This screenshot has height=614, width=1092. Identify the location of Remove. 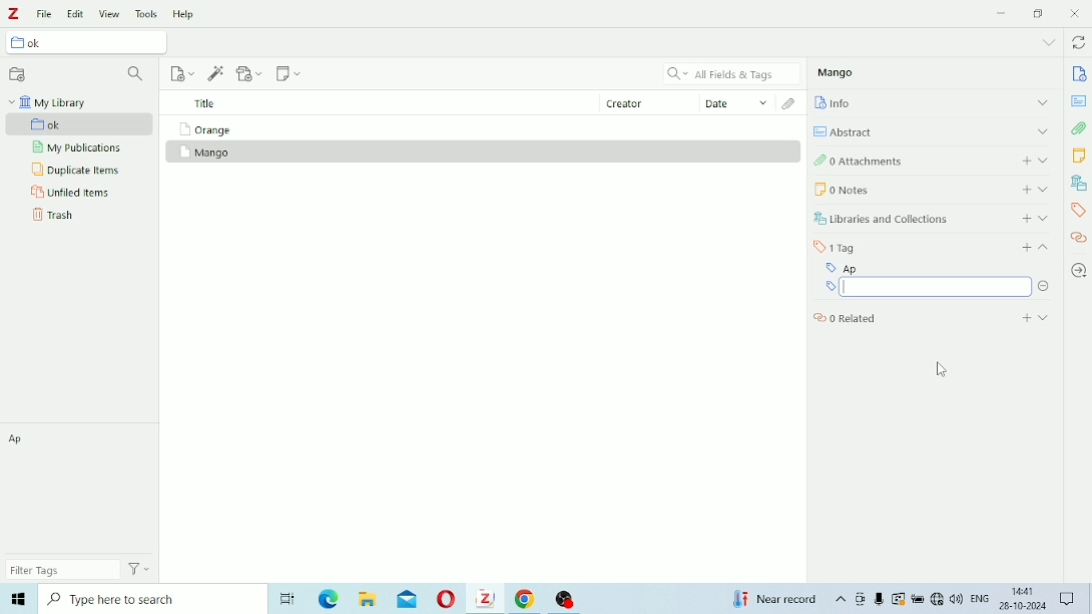
(1044, 269).